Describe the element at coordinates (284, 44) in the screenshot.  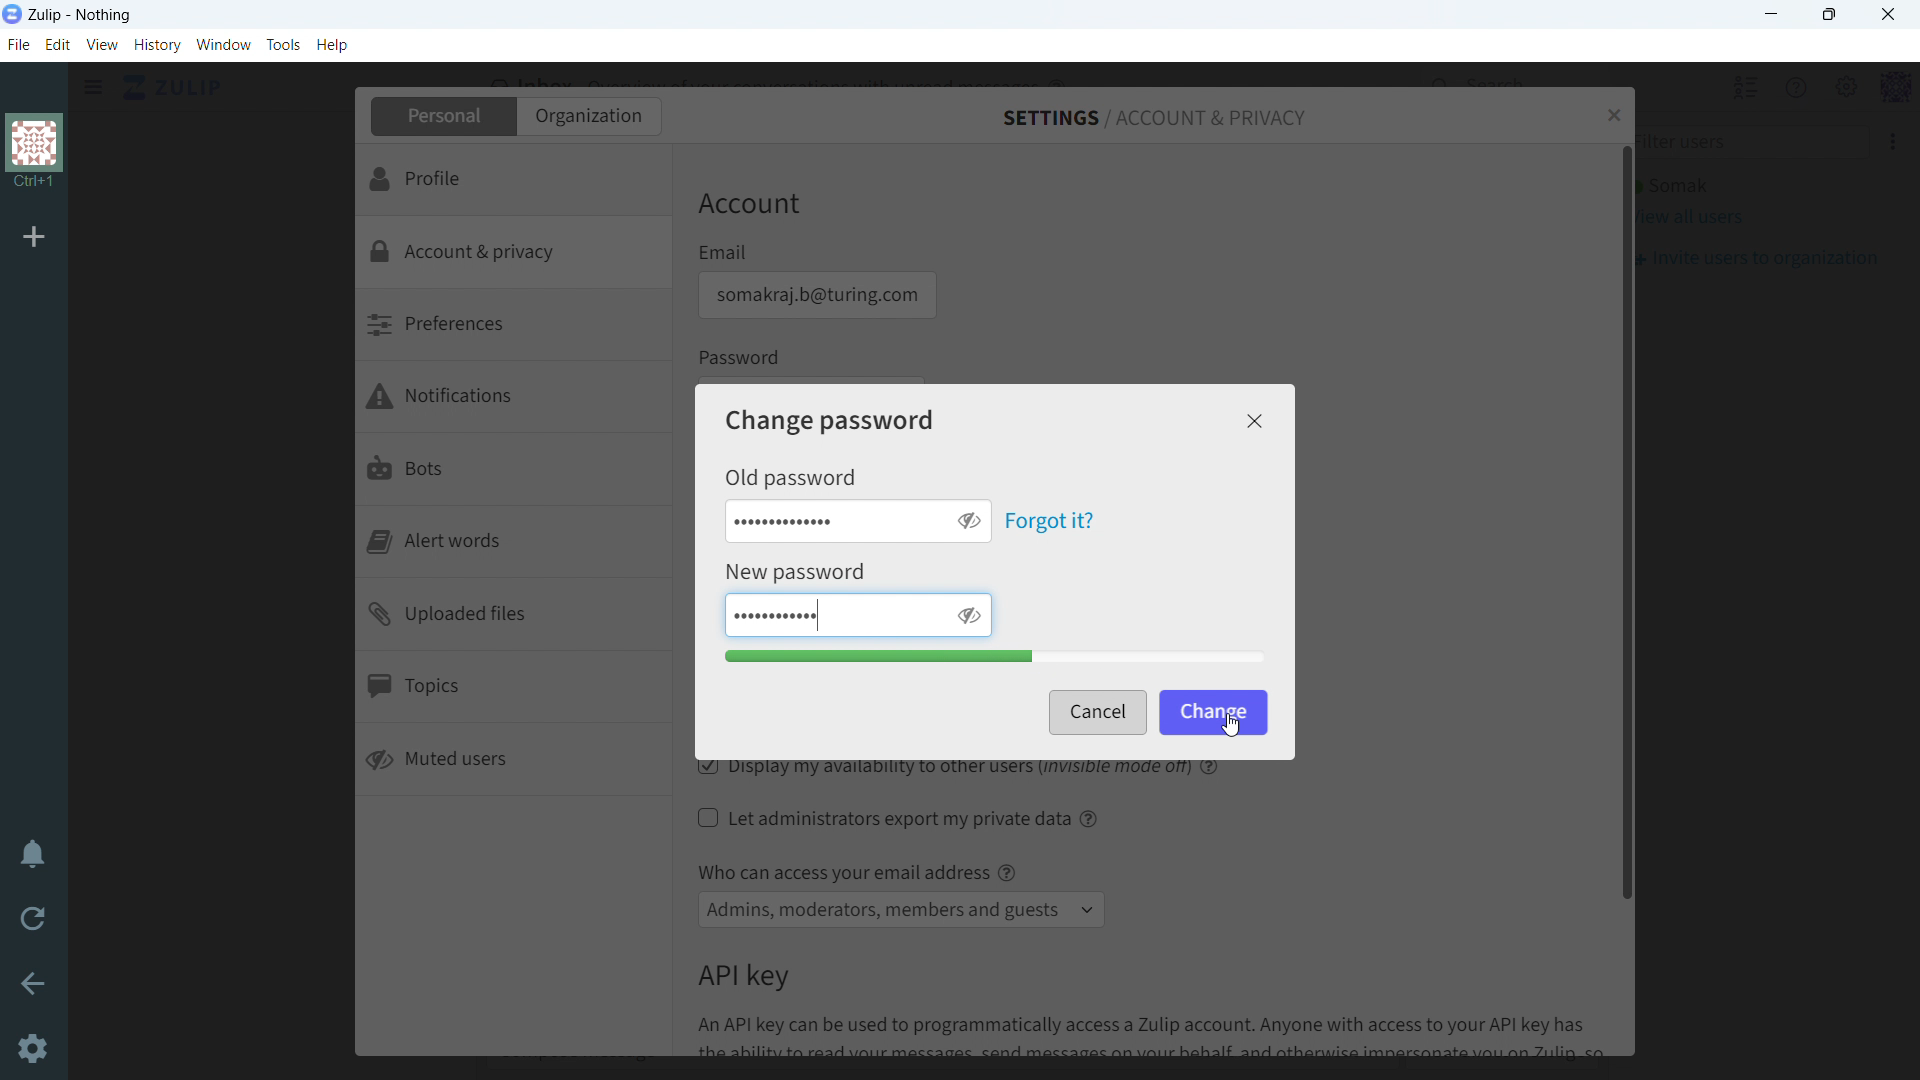
I see `tools` at that location.